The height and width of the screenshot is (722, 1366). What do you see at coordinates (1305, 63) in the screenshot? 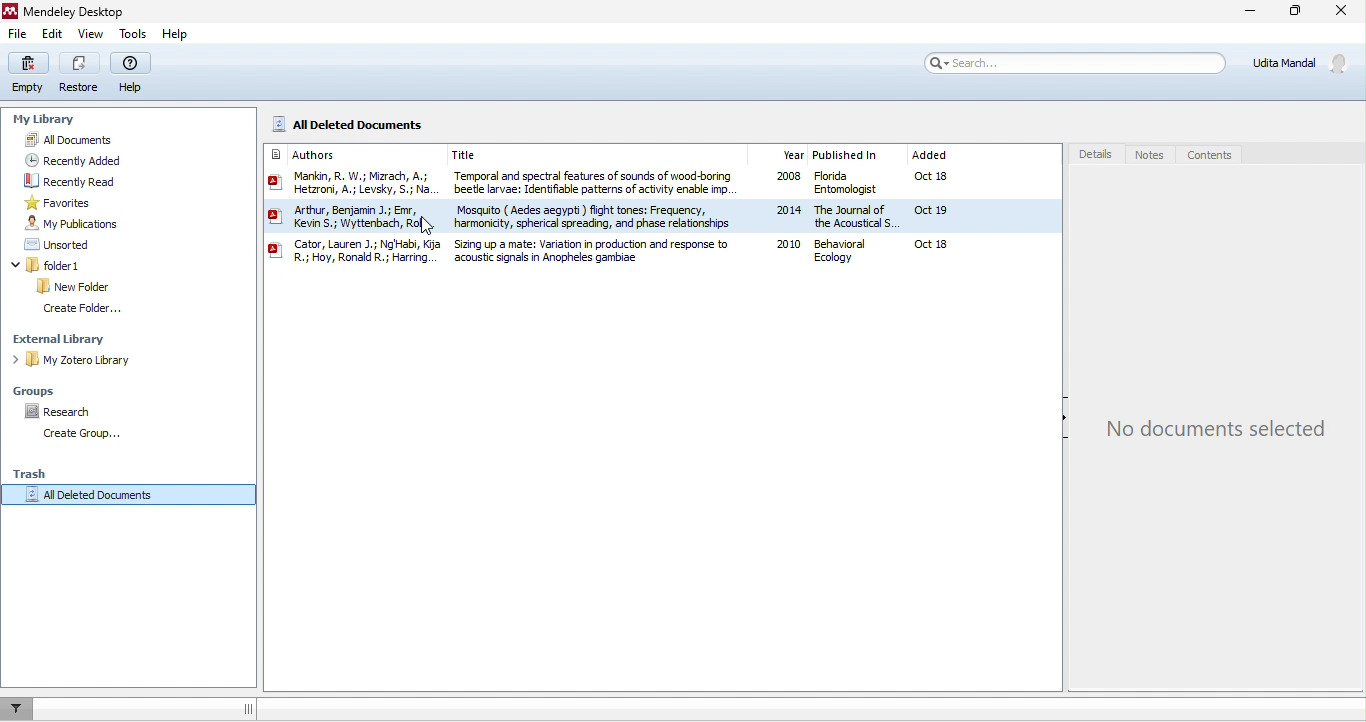
I see `Udita Mandal` at bounding box center [1305, 63].